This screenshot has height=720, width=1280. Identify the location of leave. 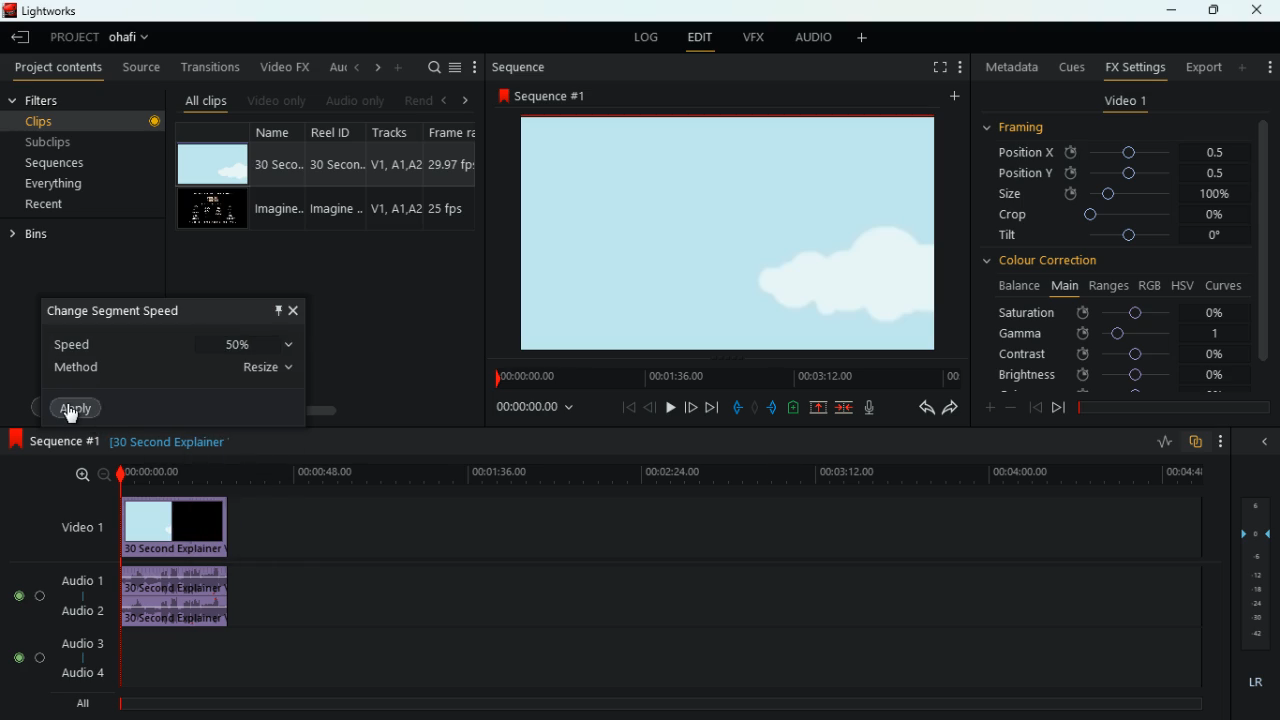
(20, 37).